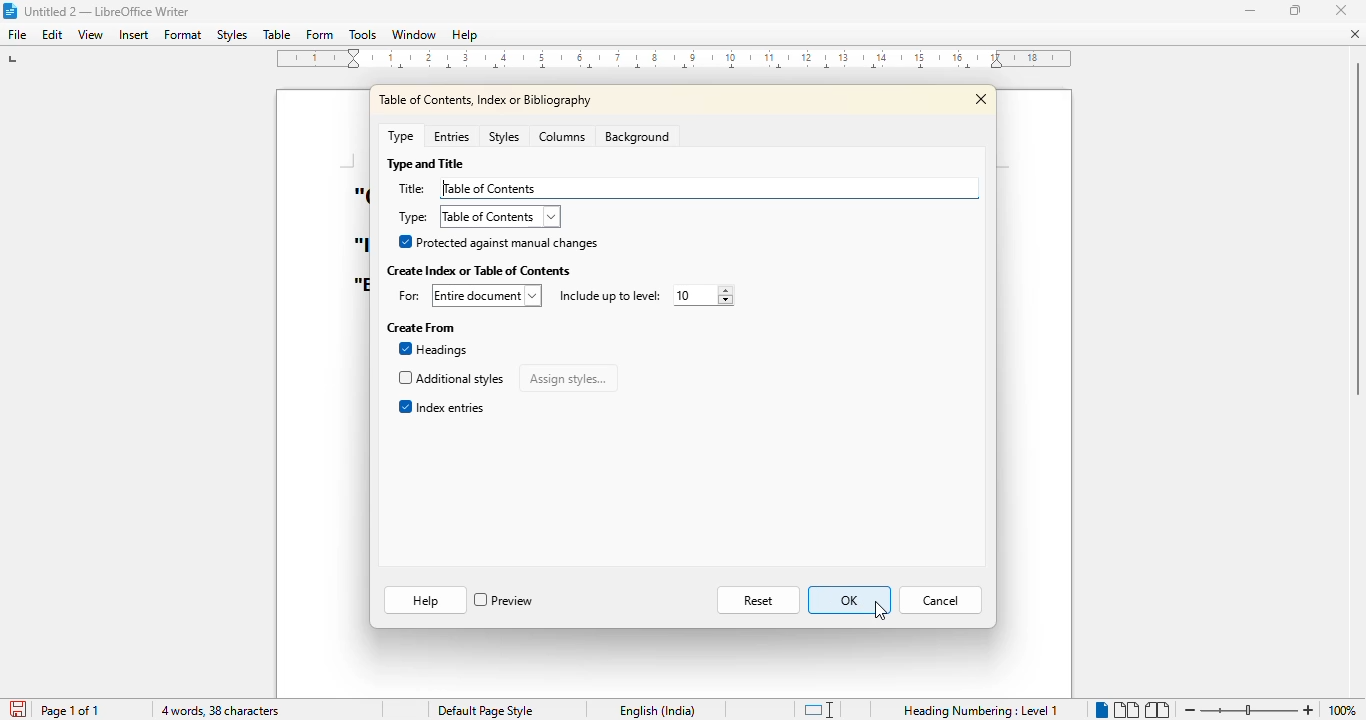 This screenshot has height=720, width=1366. I want to click on tools, so click(362, 34).